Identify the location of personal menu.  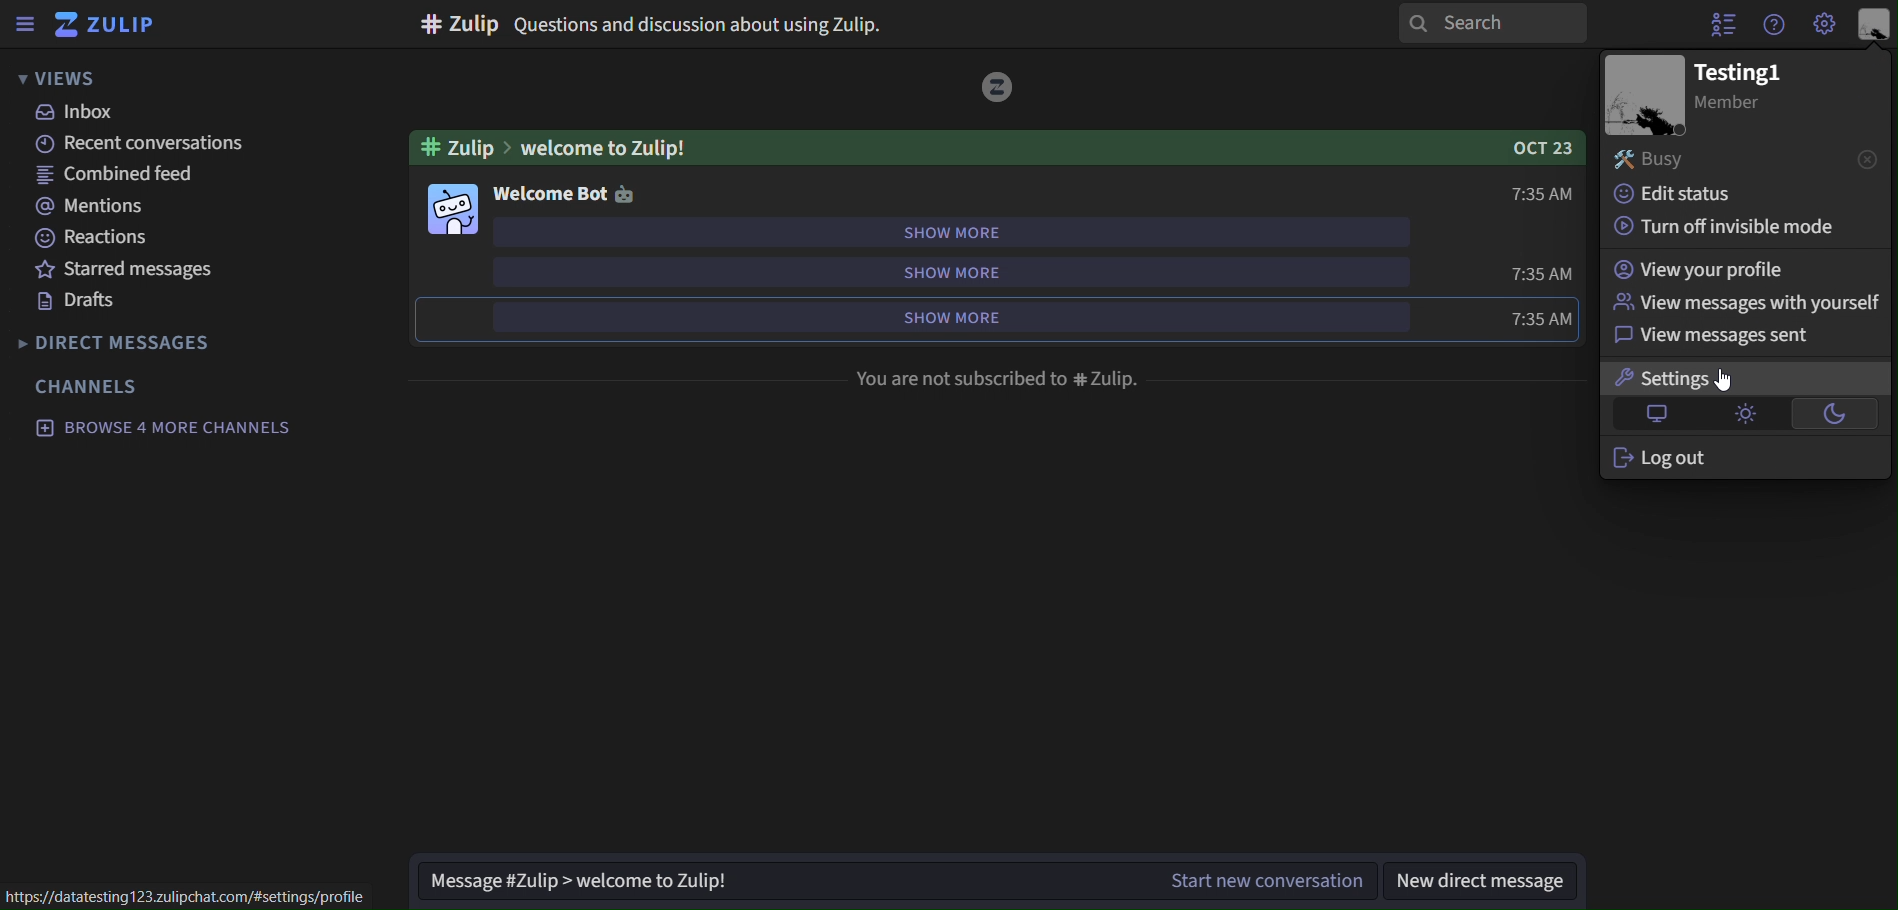
(1875, 26).